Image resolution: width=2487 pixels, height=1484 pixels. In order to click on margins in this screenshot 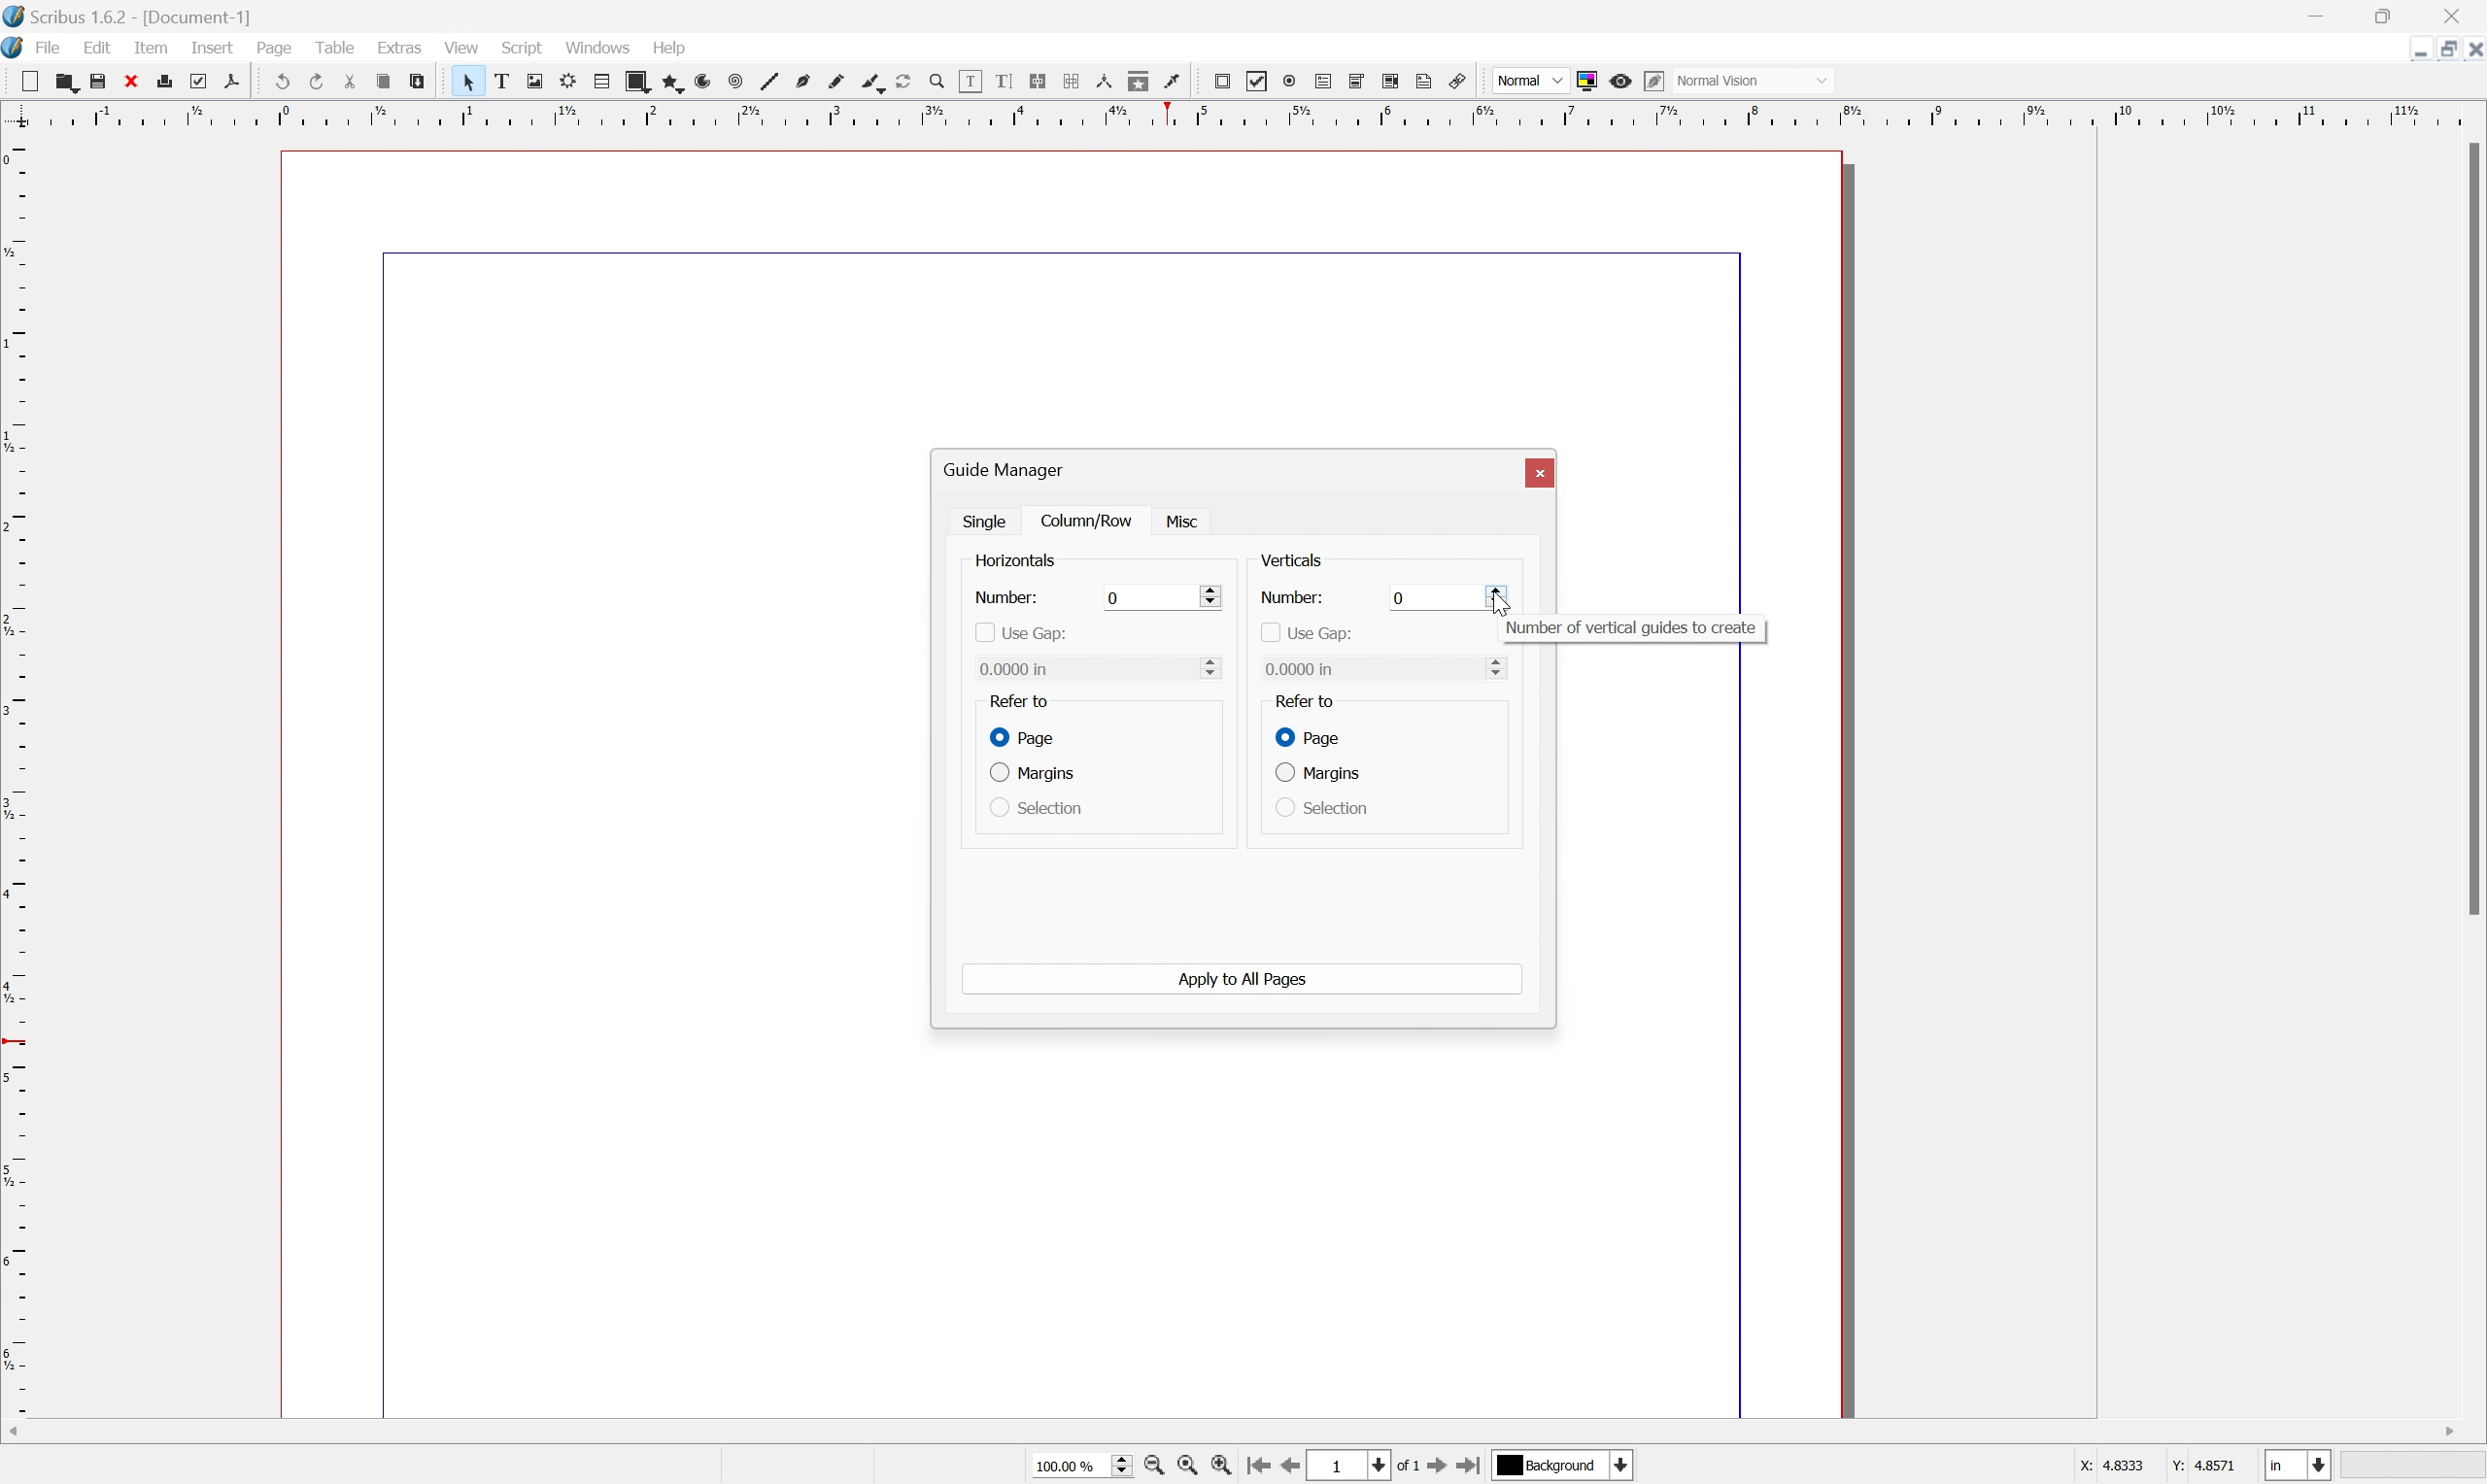, I will do `click(1036, 775)`.